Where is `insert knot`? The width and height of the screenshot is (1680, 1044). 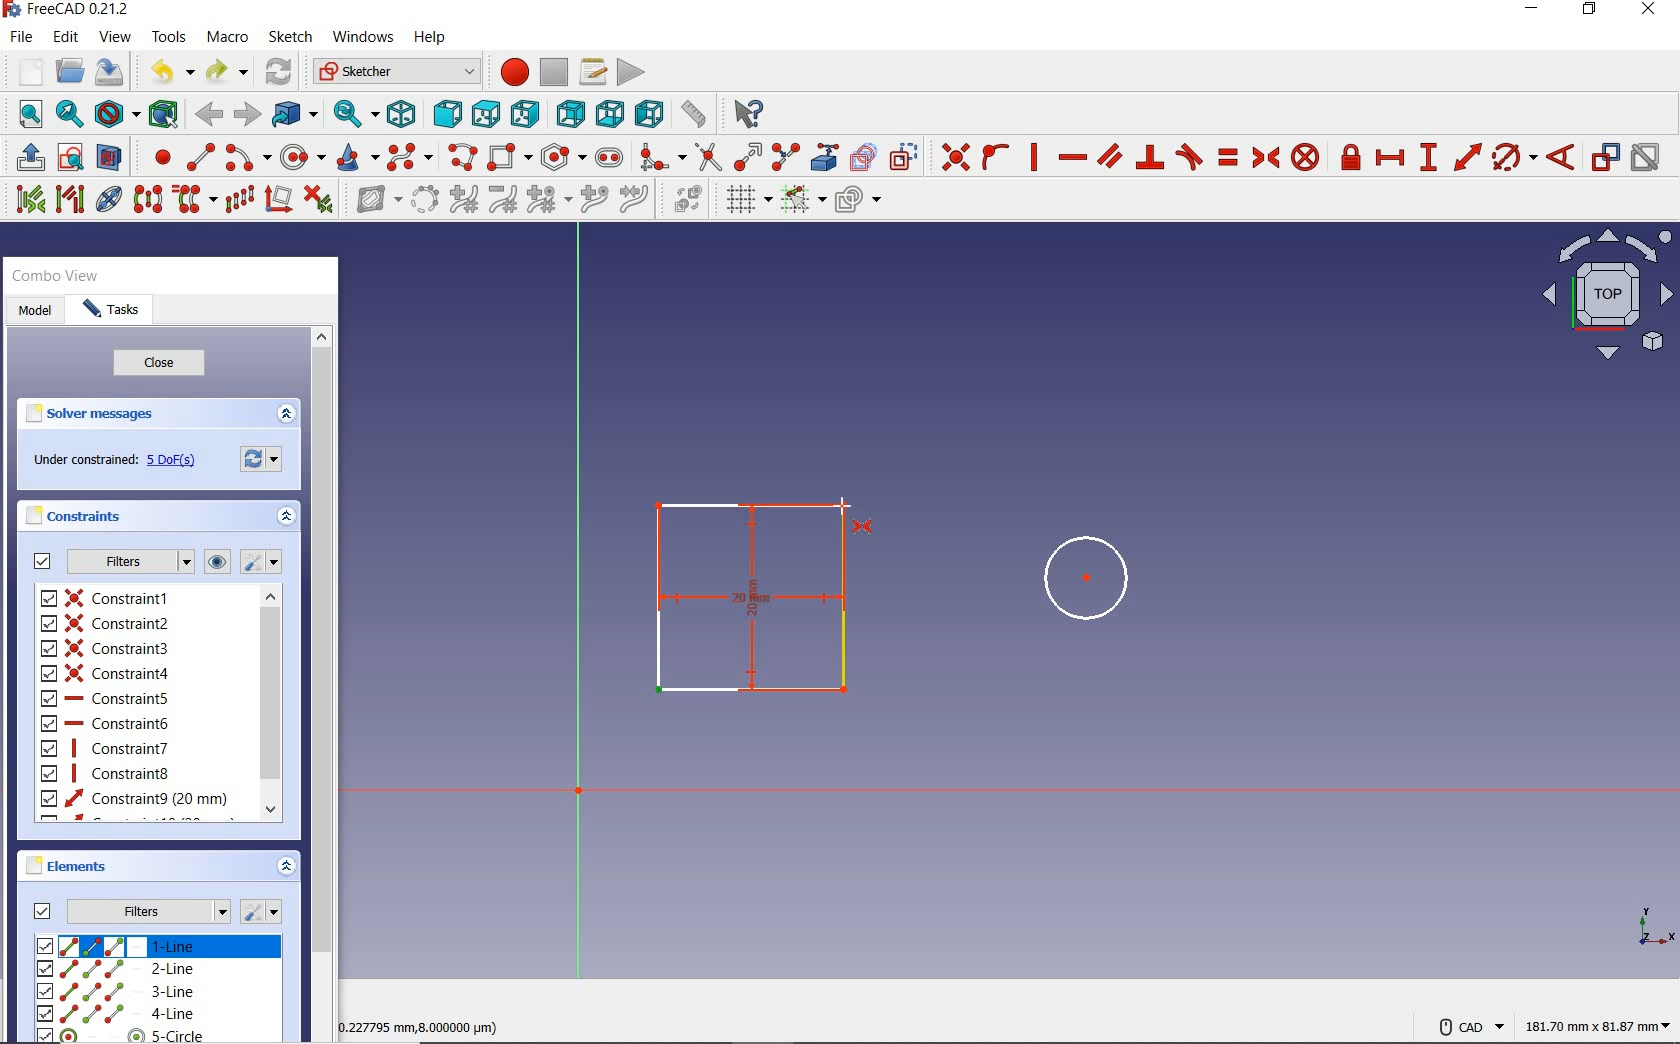 insert knot is located at coordinates (593, 201).